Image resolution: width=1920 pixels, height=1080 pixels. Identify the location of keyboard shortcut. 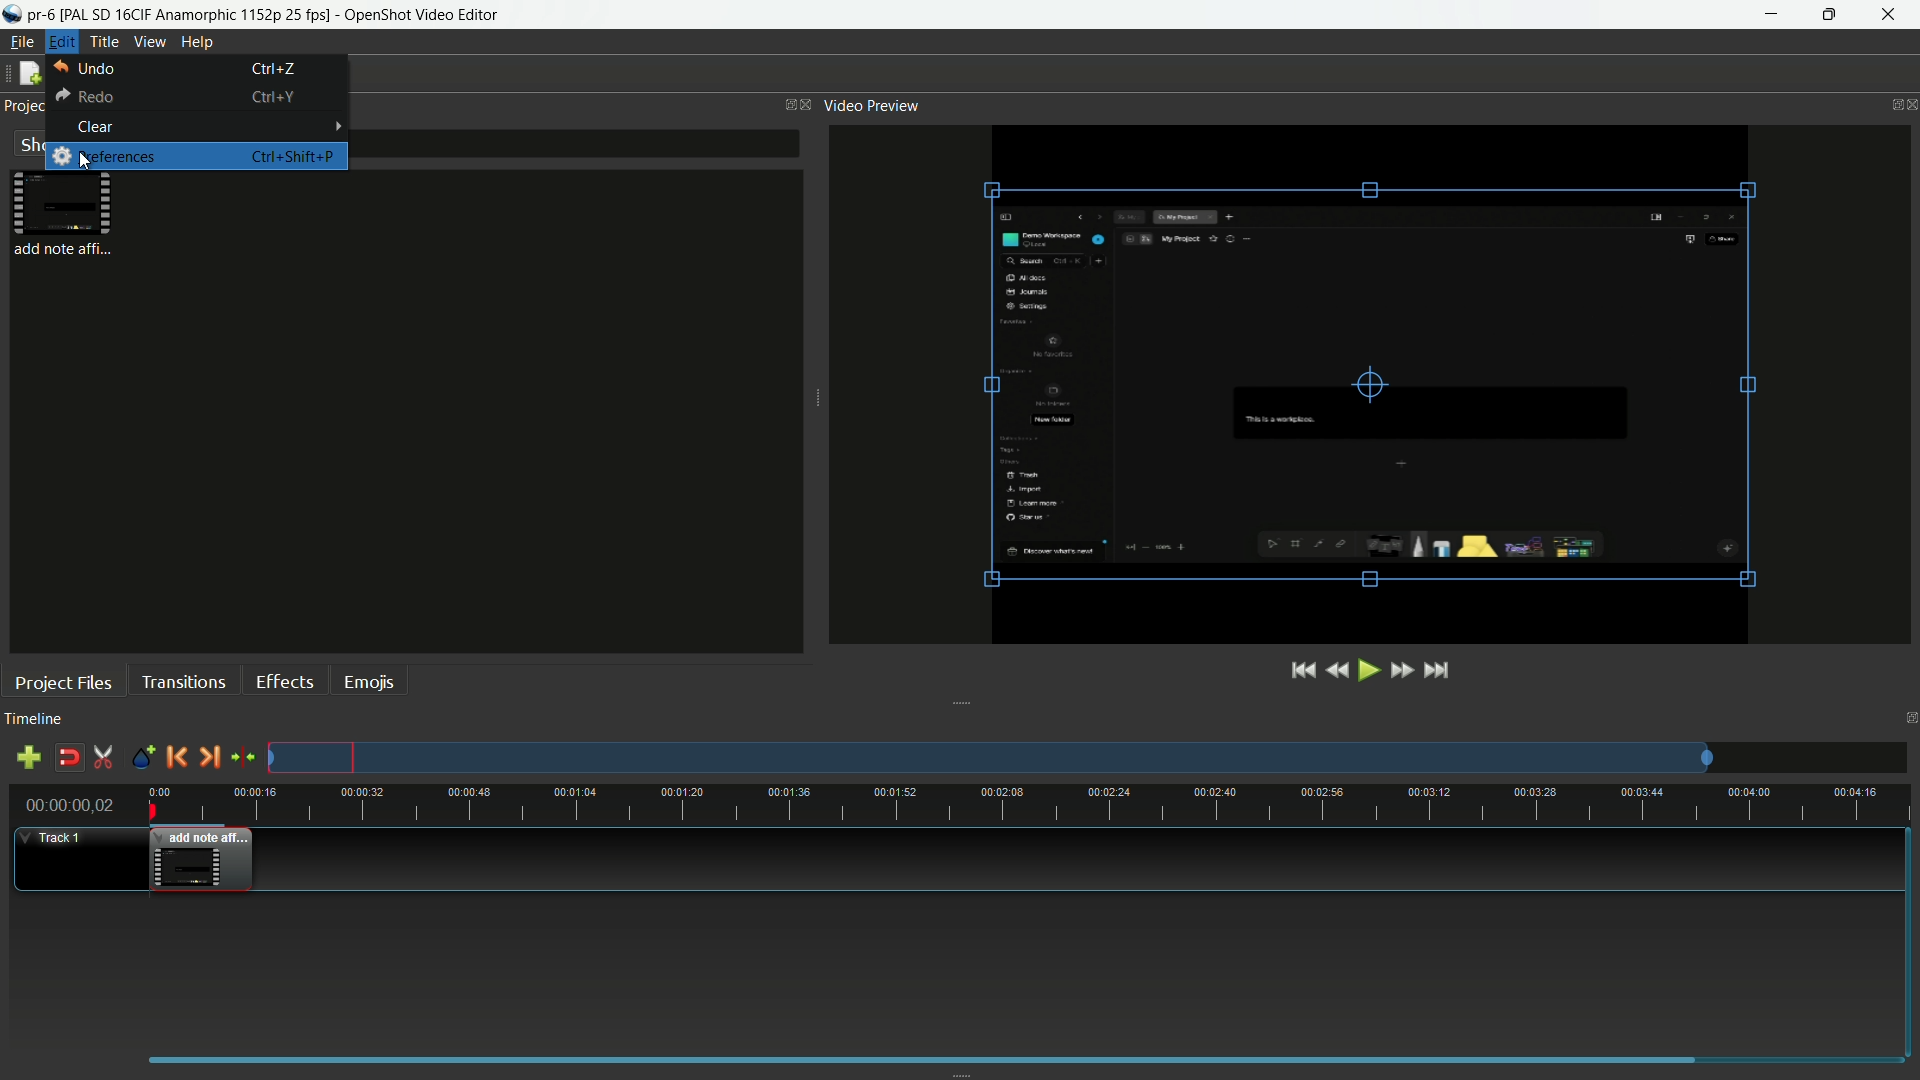
(271, 97).